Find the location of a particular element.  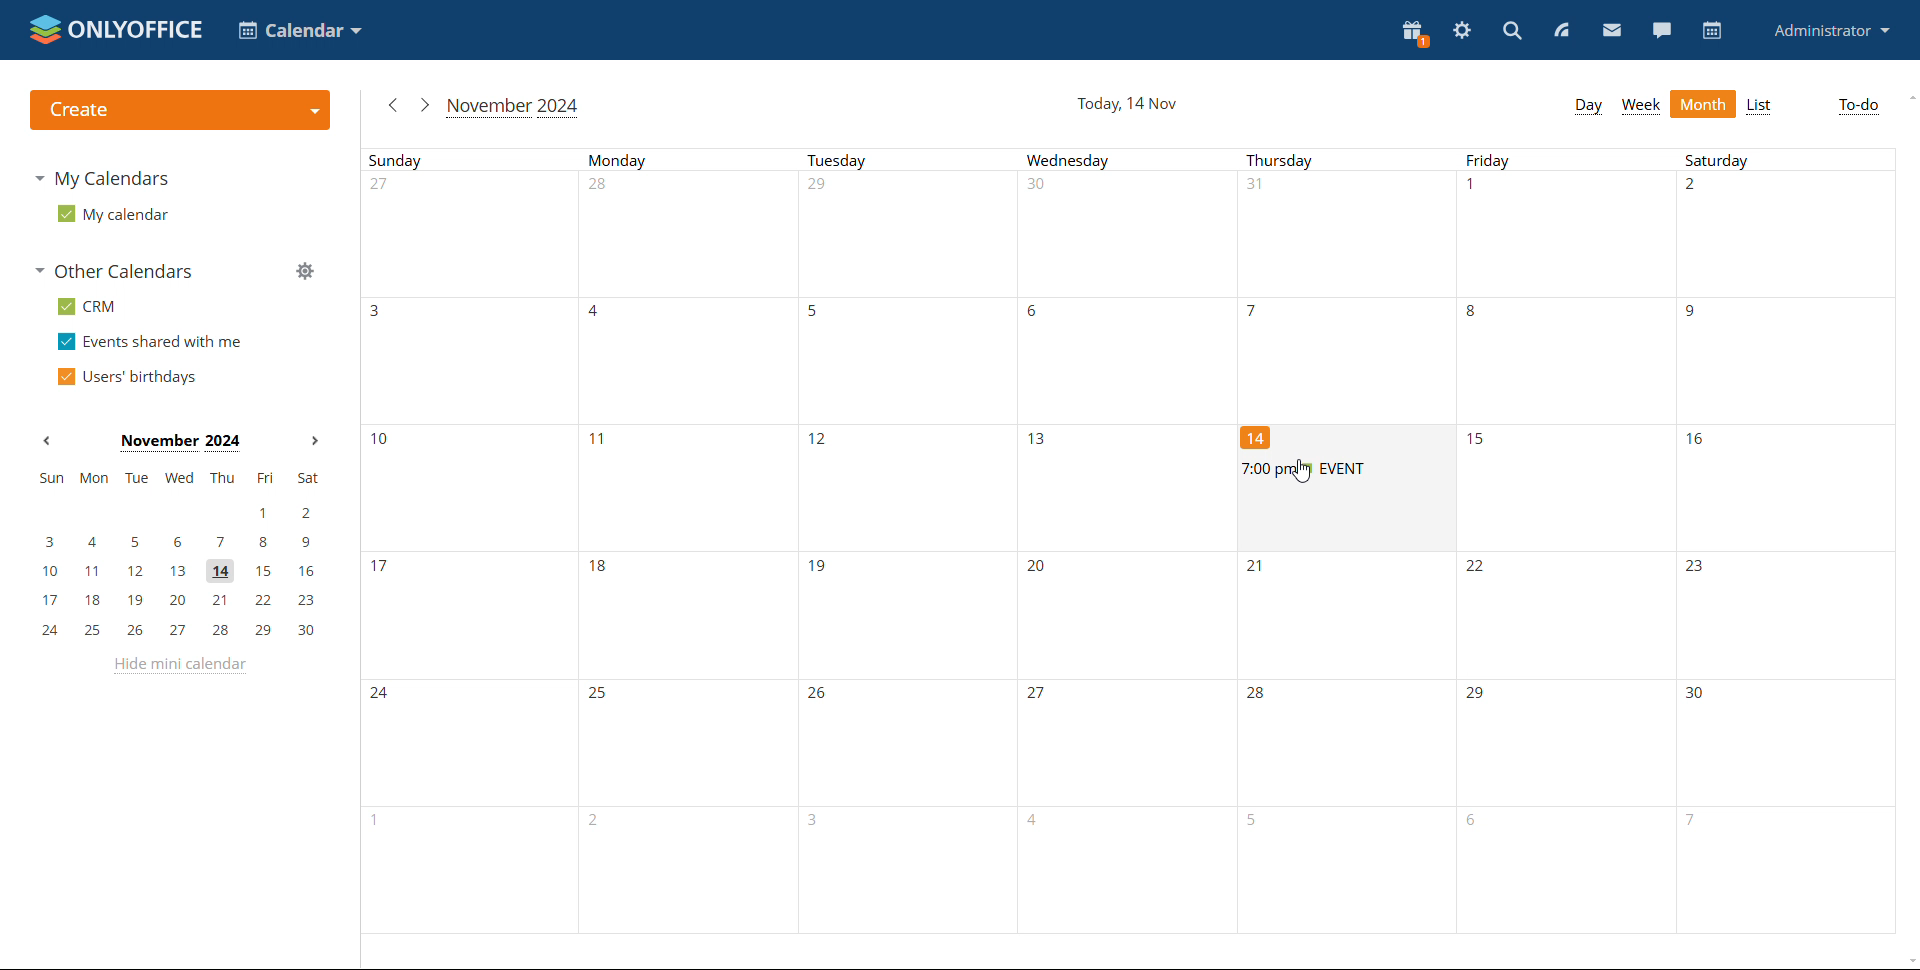

settings is located at coordinates (1463, 30).